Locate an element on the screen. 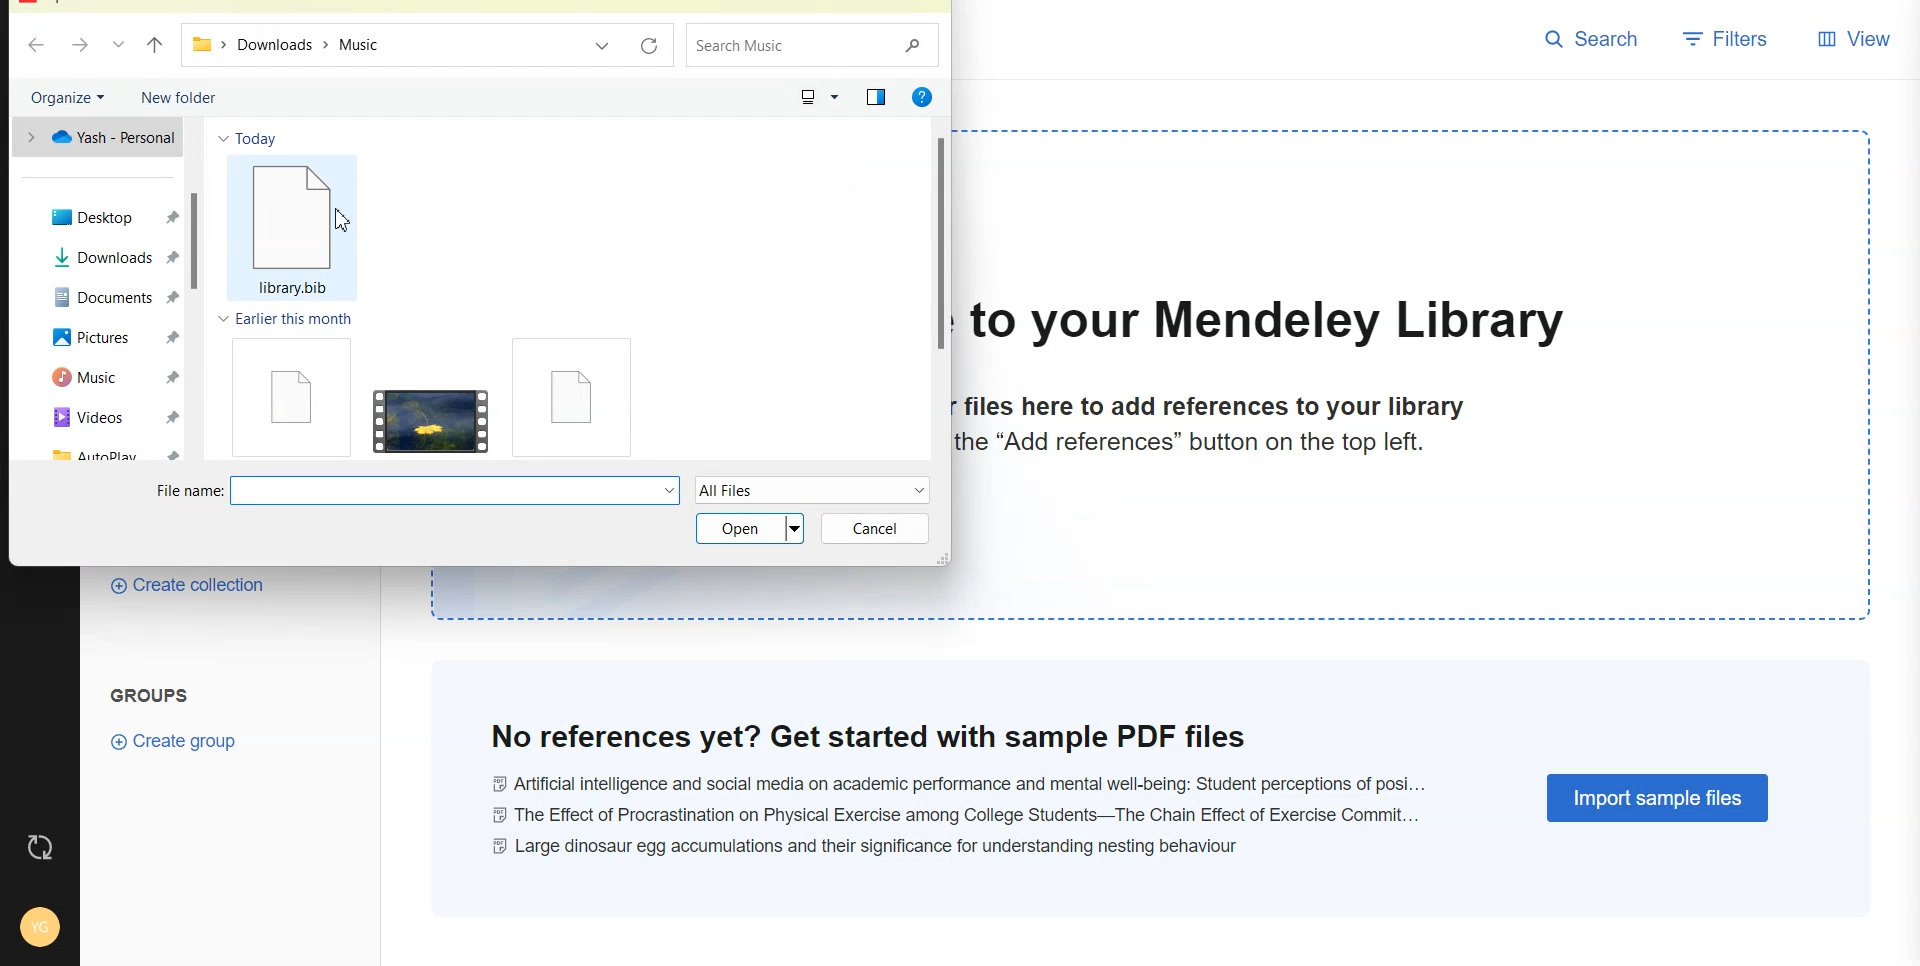 The image size is (1920, 966). File name is located at coordinates (417, 489).